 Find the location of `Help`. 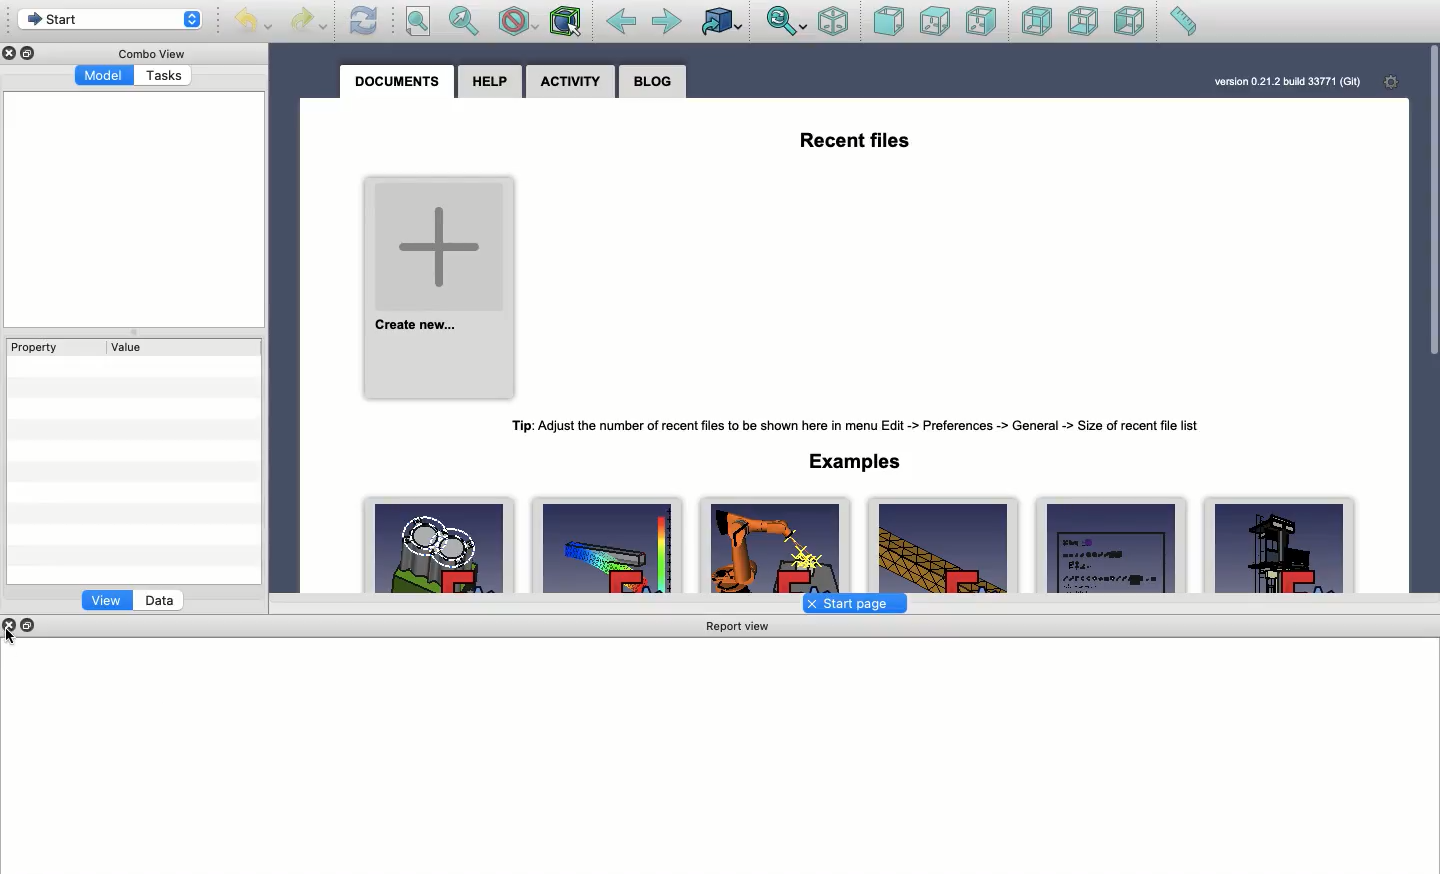

Help is located at coordinates (490, 82).